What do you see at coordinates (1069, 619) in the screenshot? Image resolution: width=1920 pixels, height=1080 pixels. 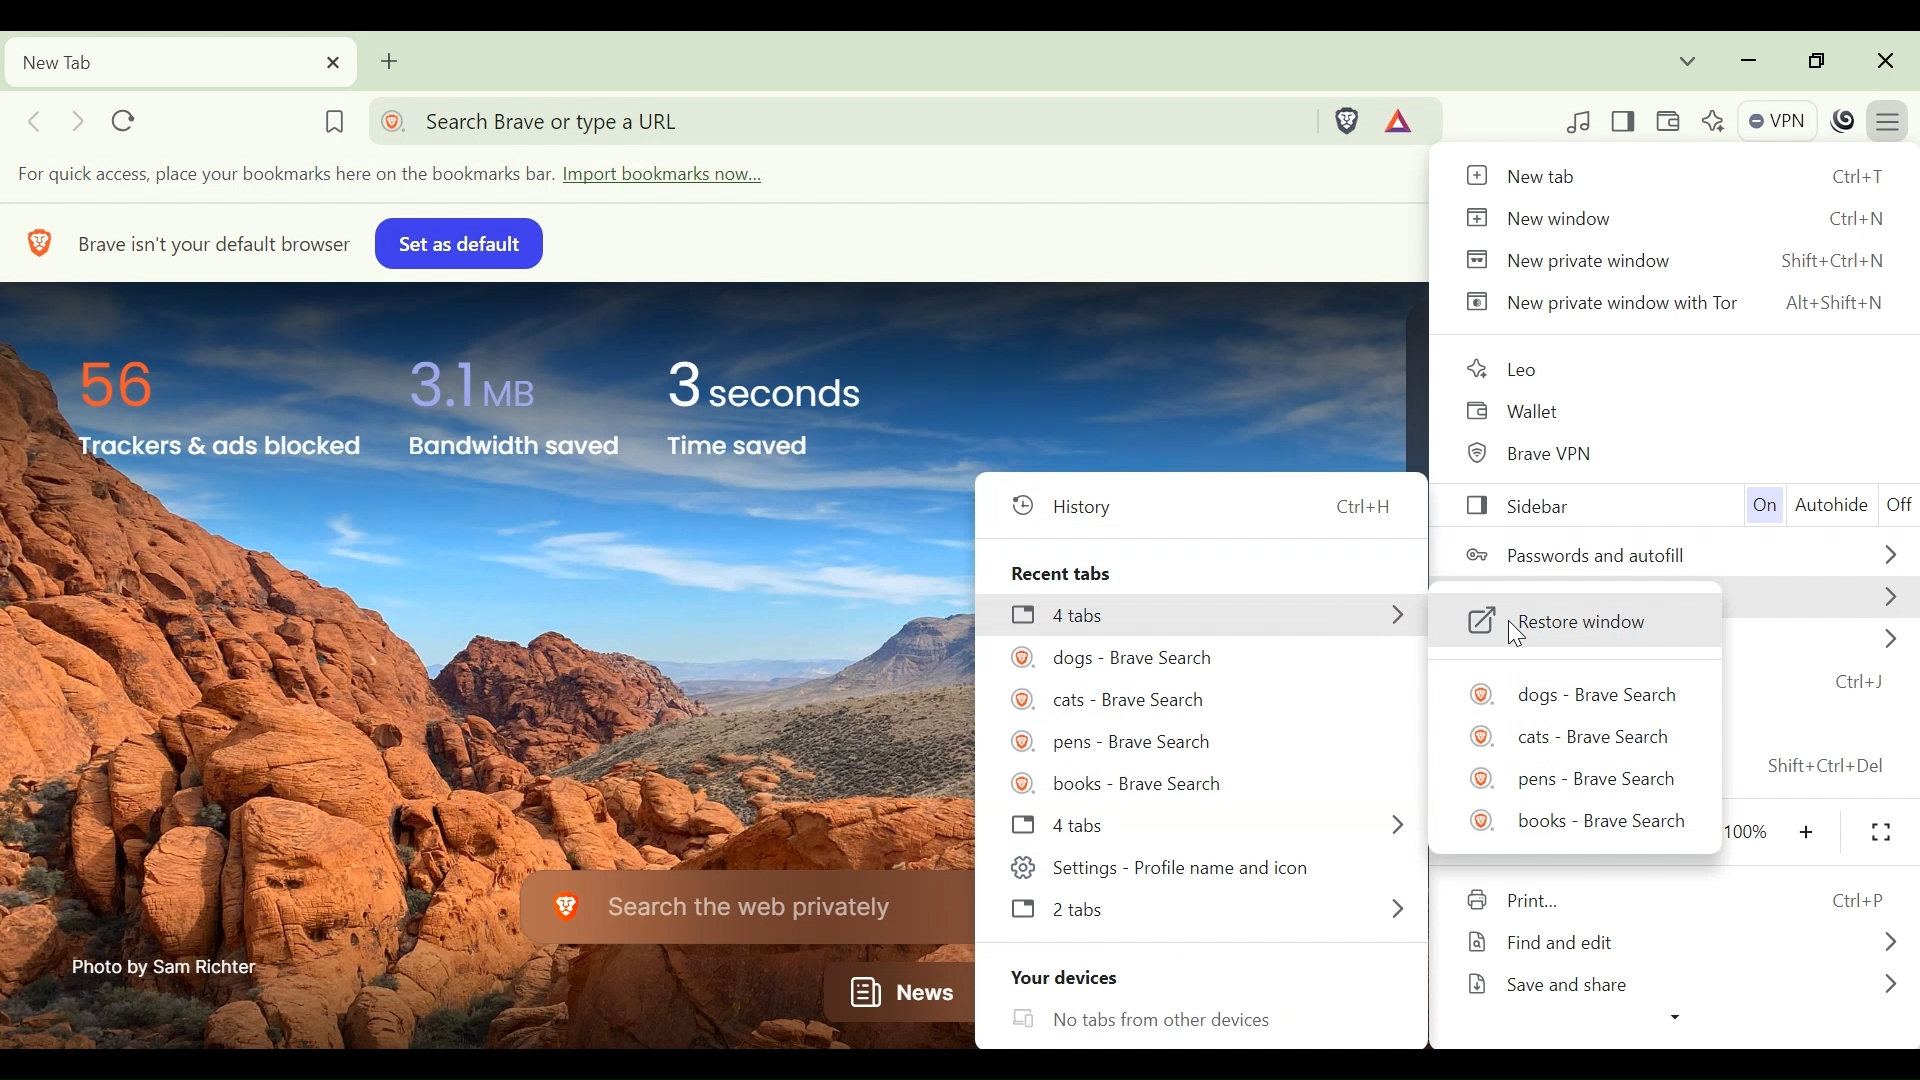 I see `[3 4tabs` at bounding box center [1069, 619].